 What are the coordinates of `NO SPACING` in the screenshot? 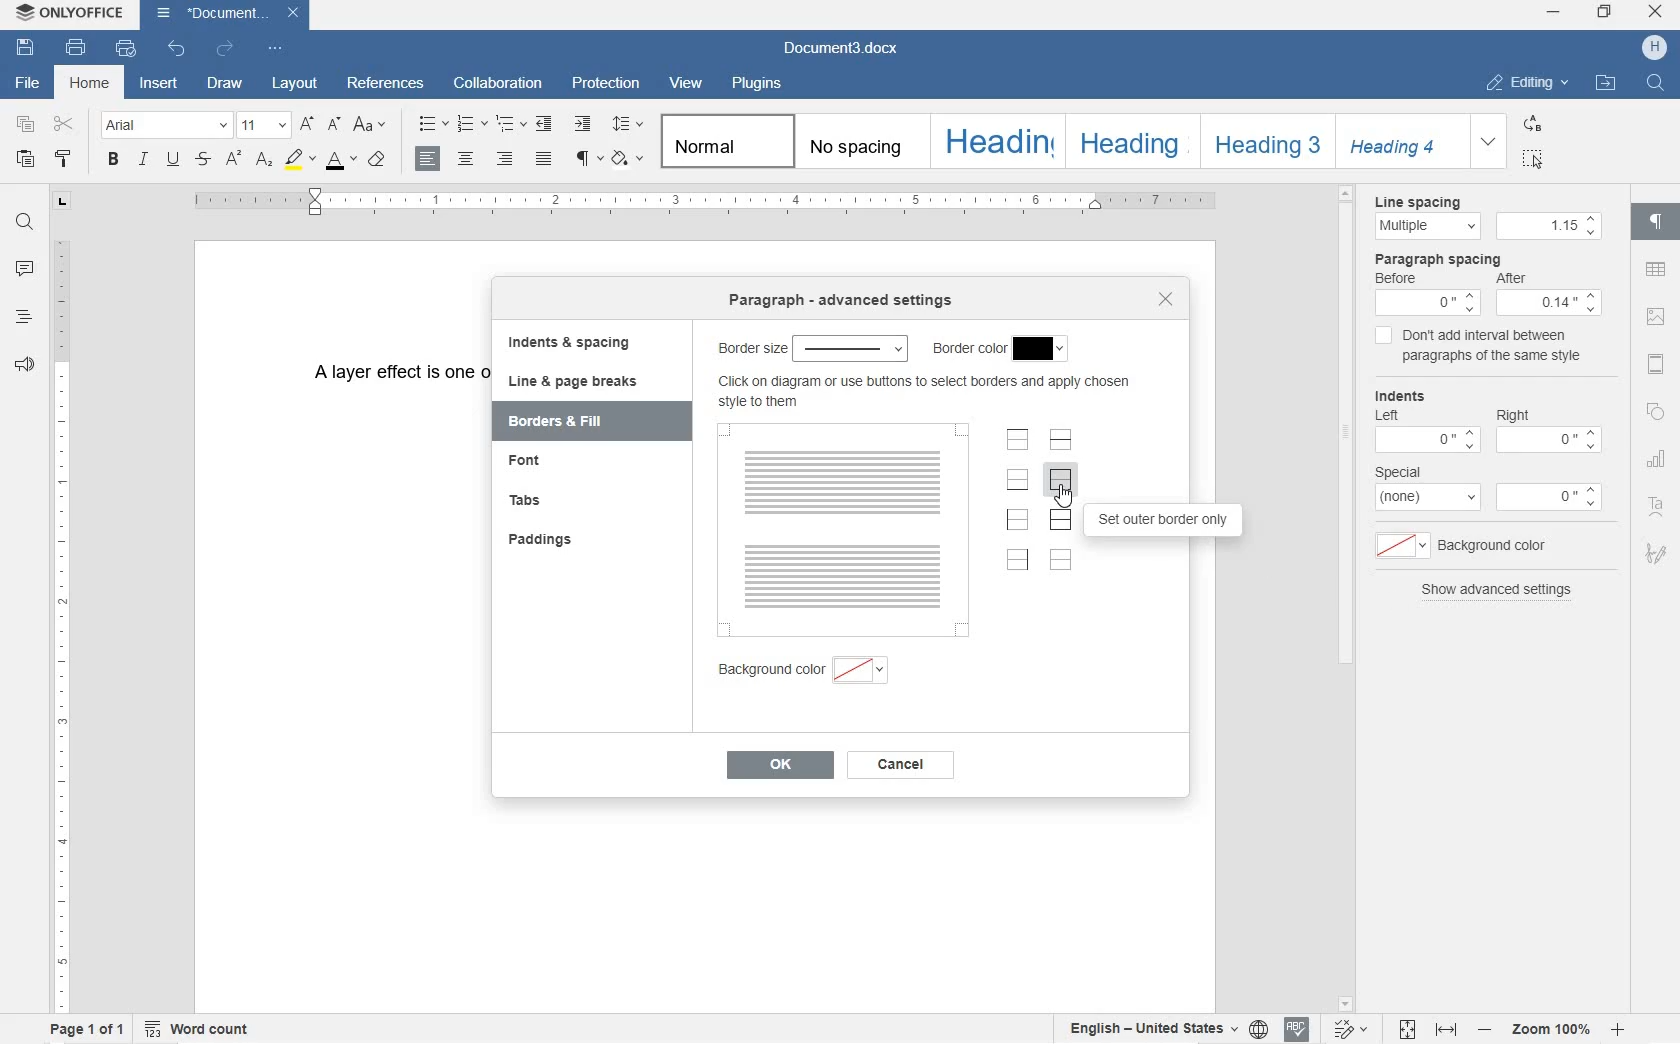 It's located at (859, 142).